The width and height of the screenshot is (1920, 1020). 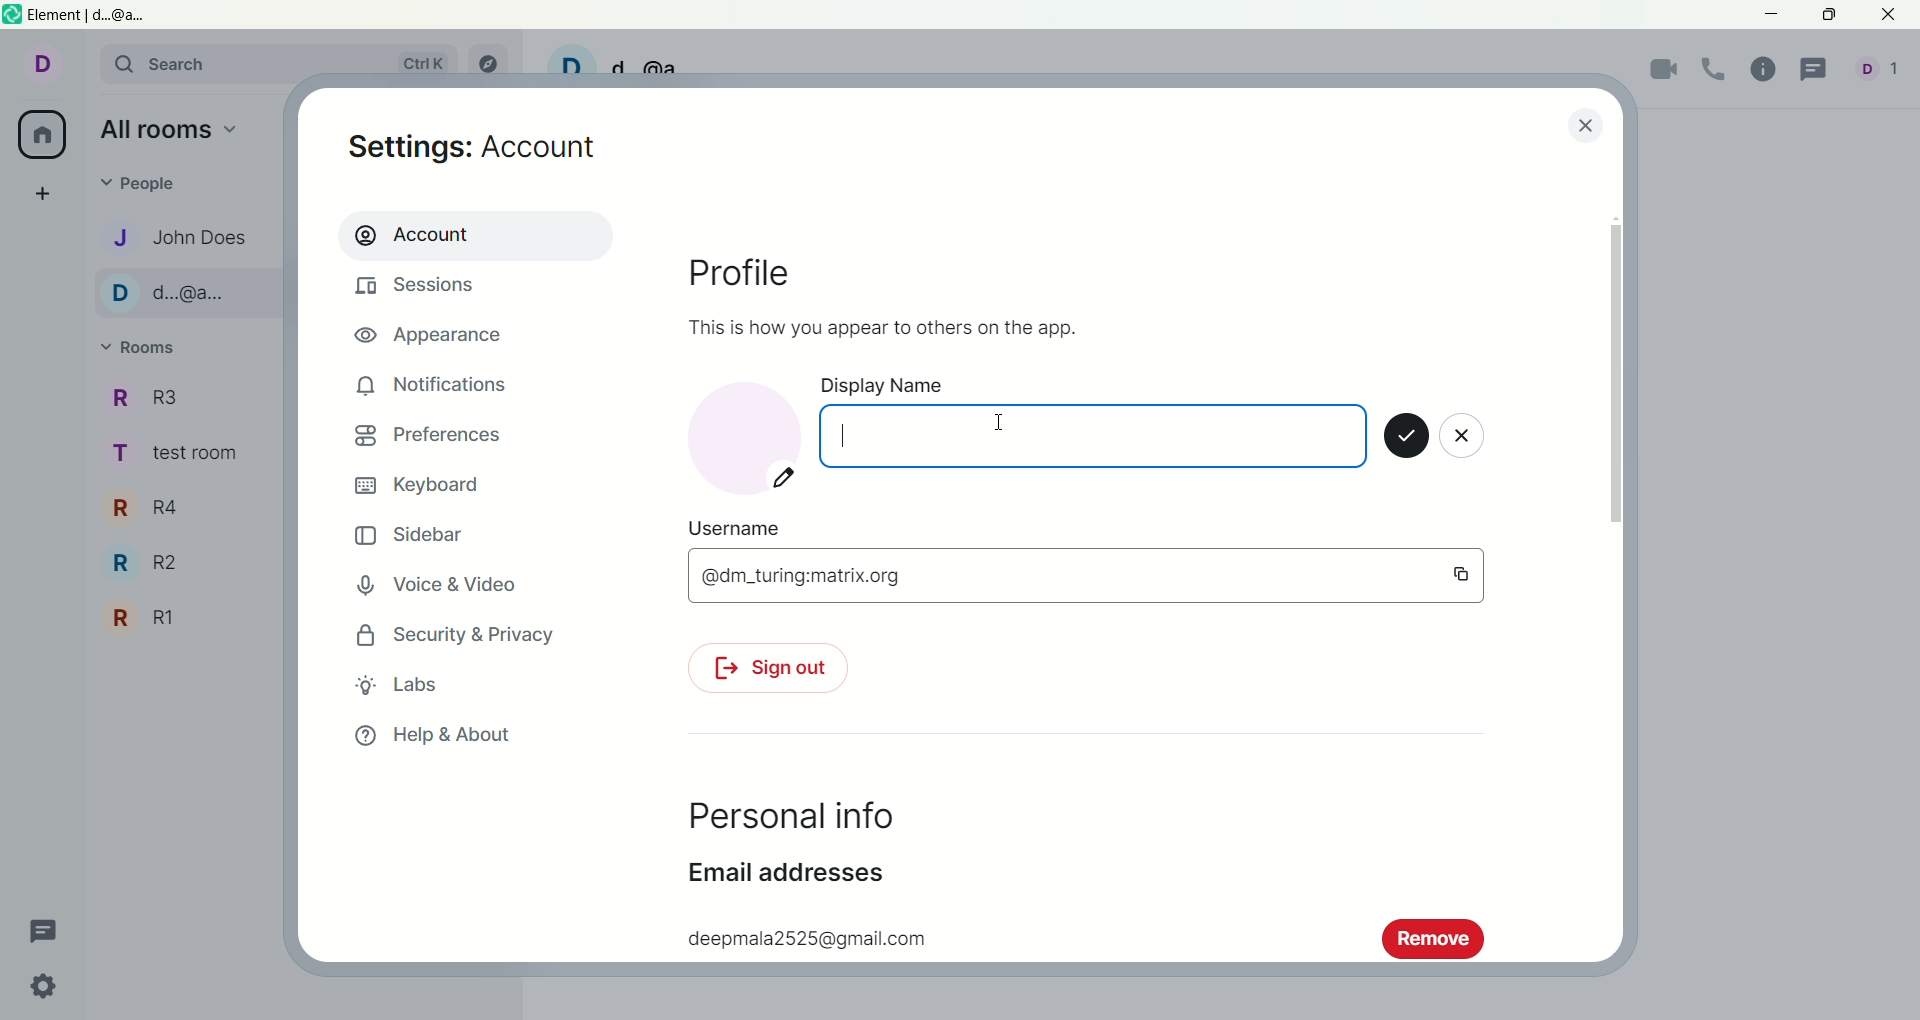 I want to click on mouse cursor, so click(x=1001, y=421).